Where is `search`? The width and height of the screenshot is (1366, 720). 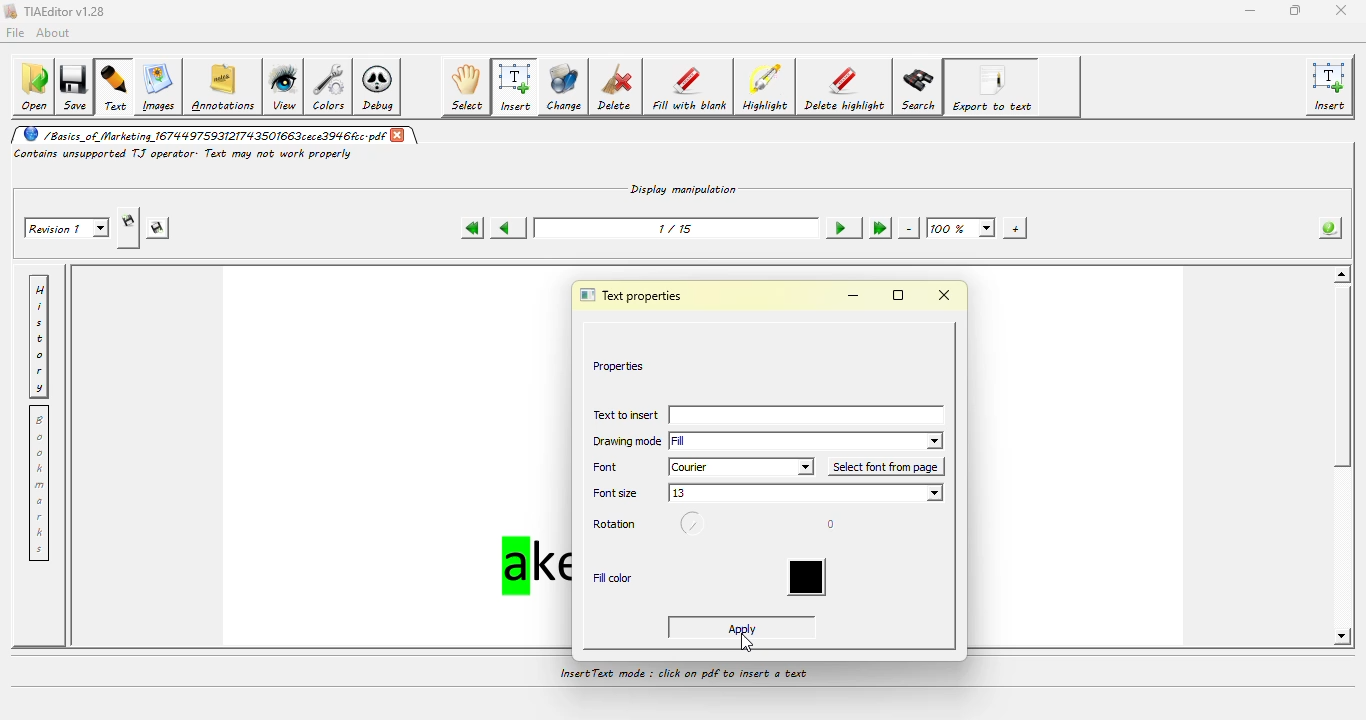 search is located at coordinates (919, 87).